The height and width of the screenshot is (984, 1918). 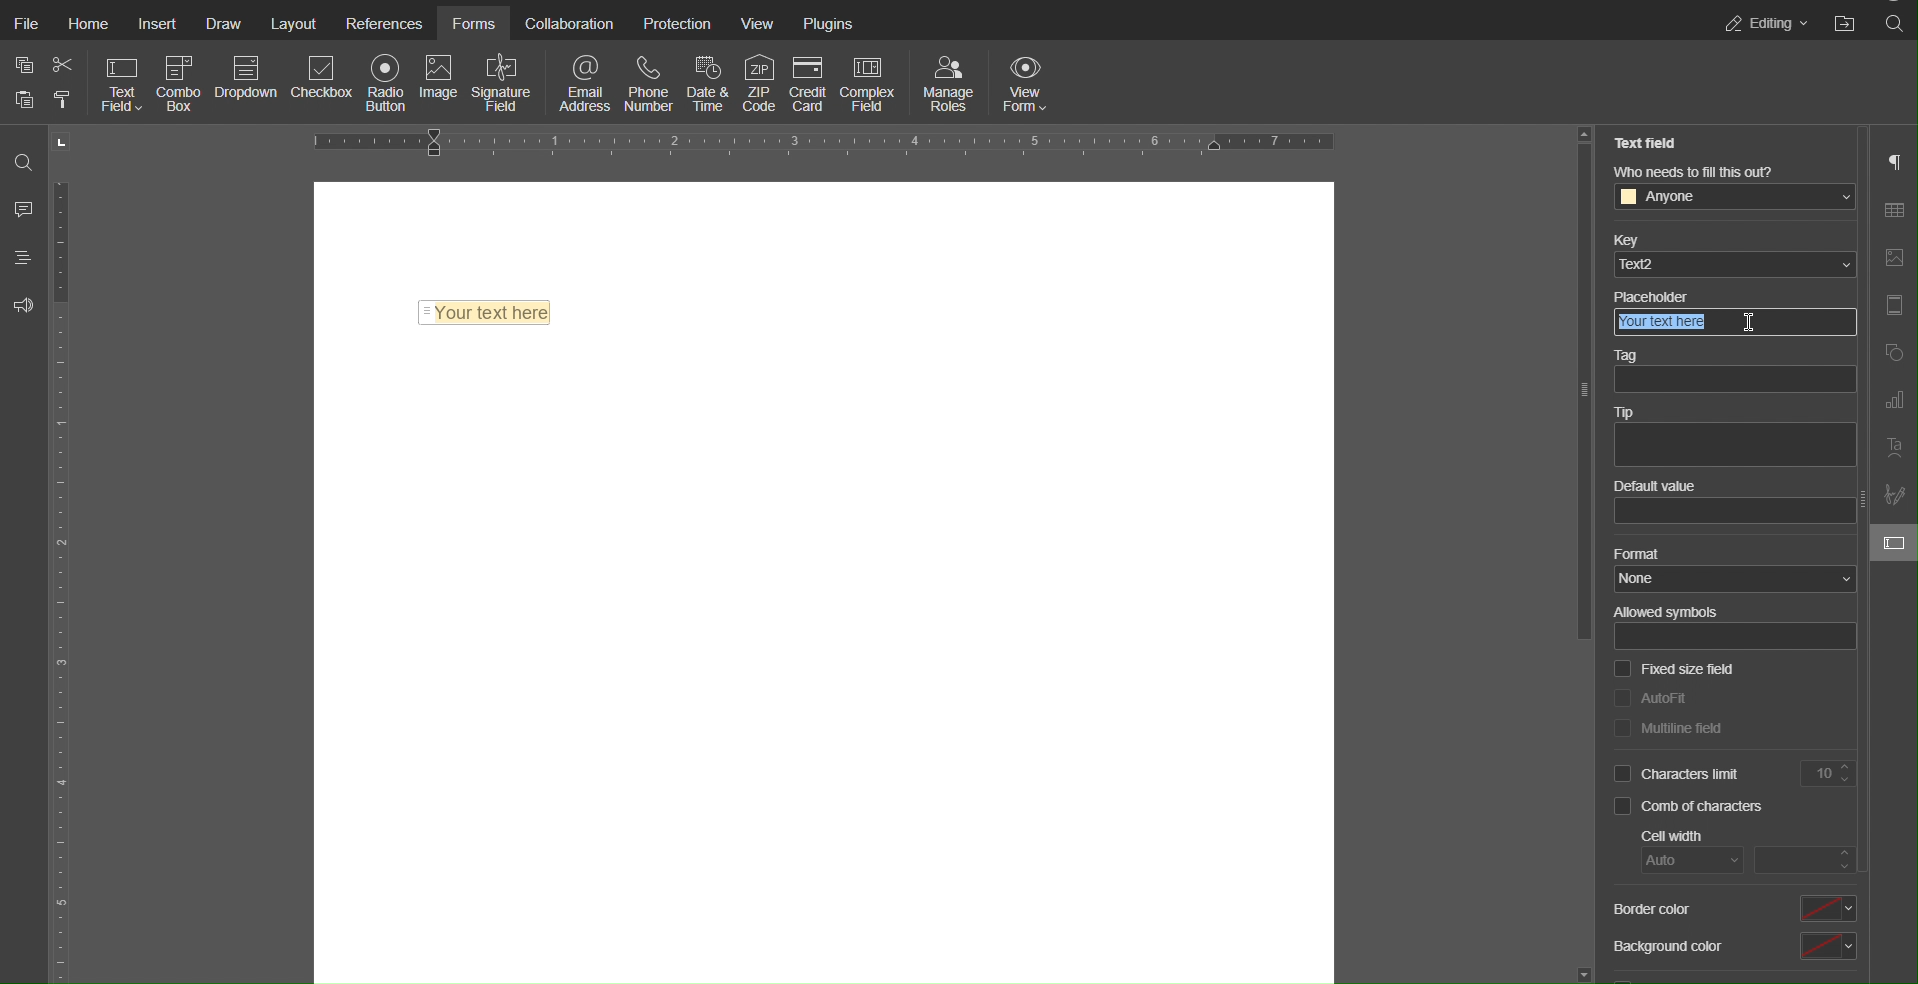 What do you see at coordinates (323, 85) in the screenshot?
I see `Checkbox` at bounding box center [323, 85].